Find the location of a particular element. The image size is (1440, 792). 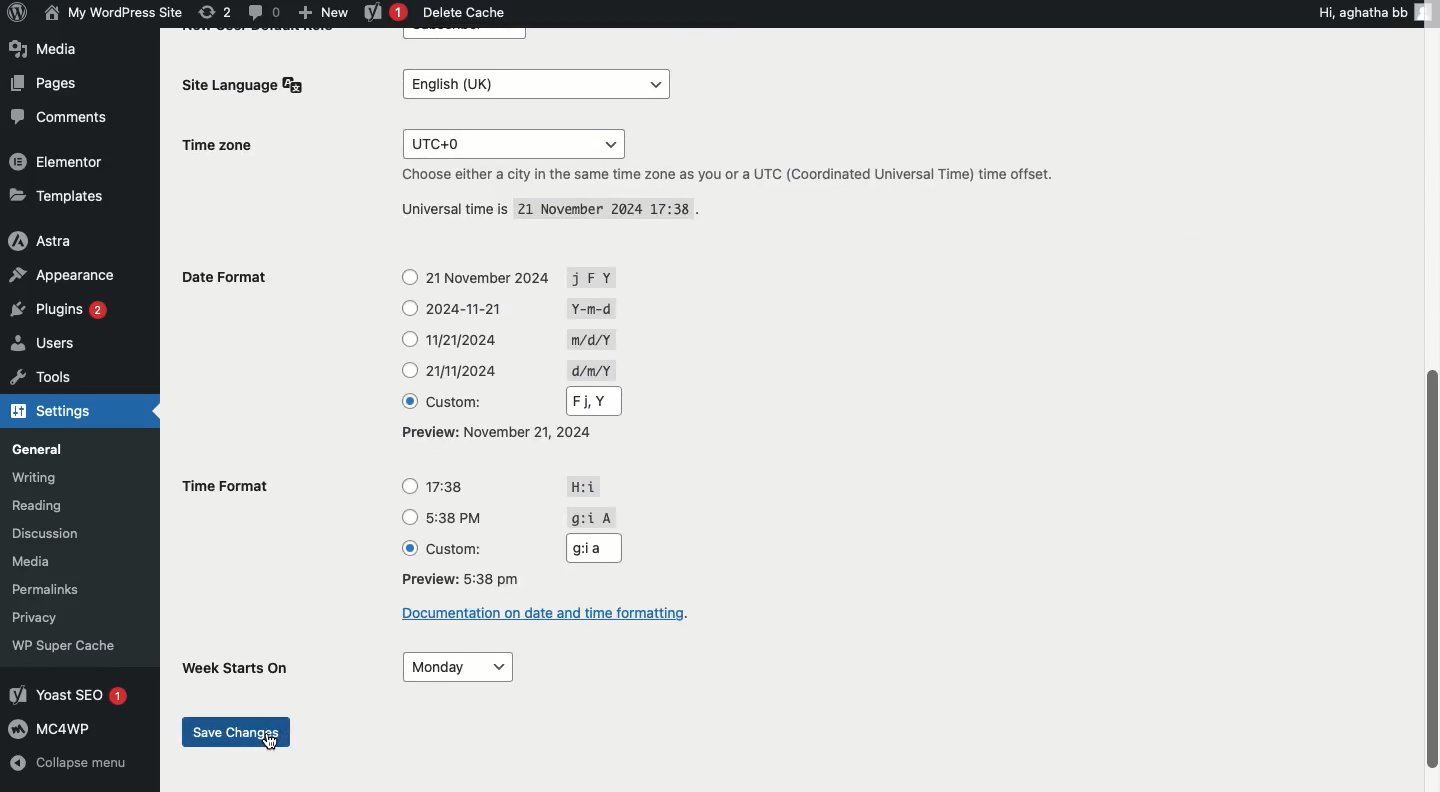

Writing is located at coordinates (60, 479).